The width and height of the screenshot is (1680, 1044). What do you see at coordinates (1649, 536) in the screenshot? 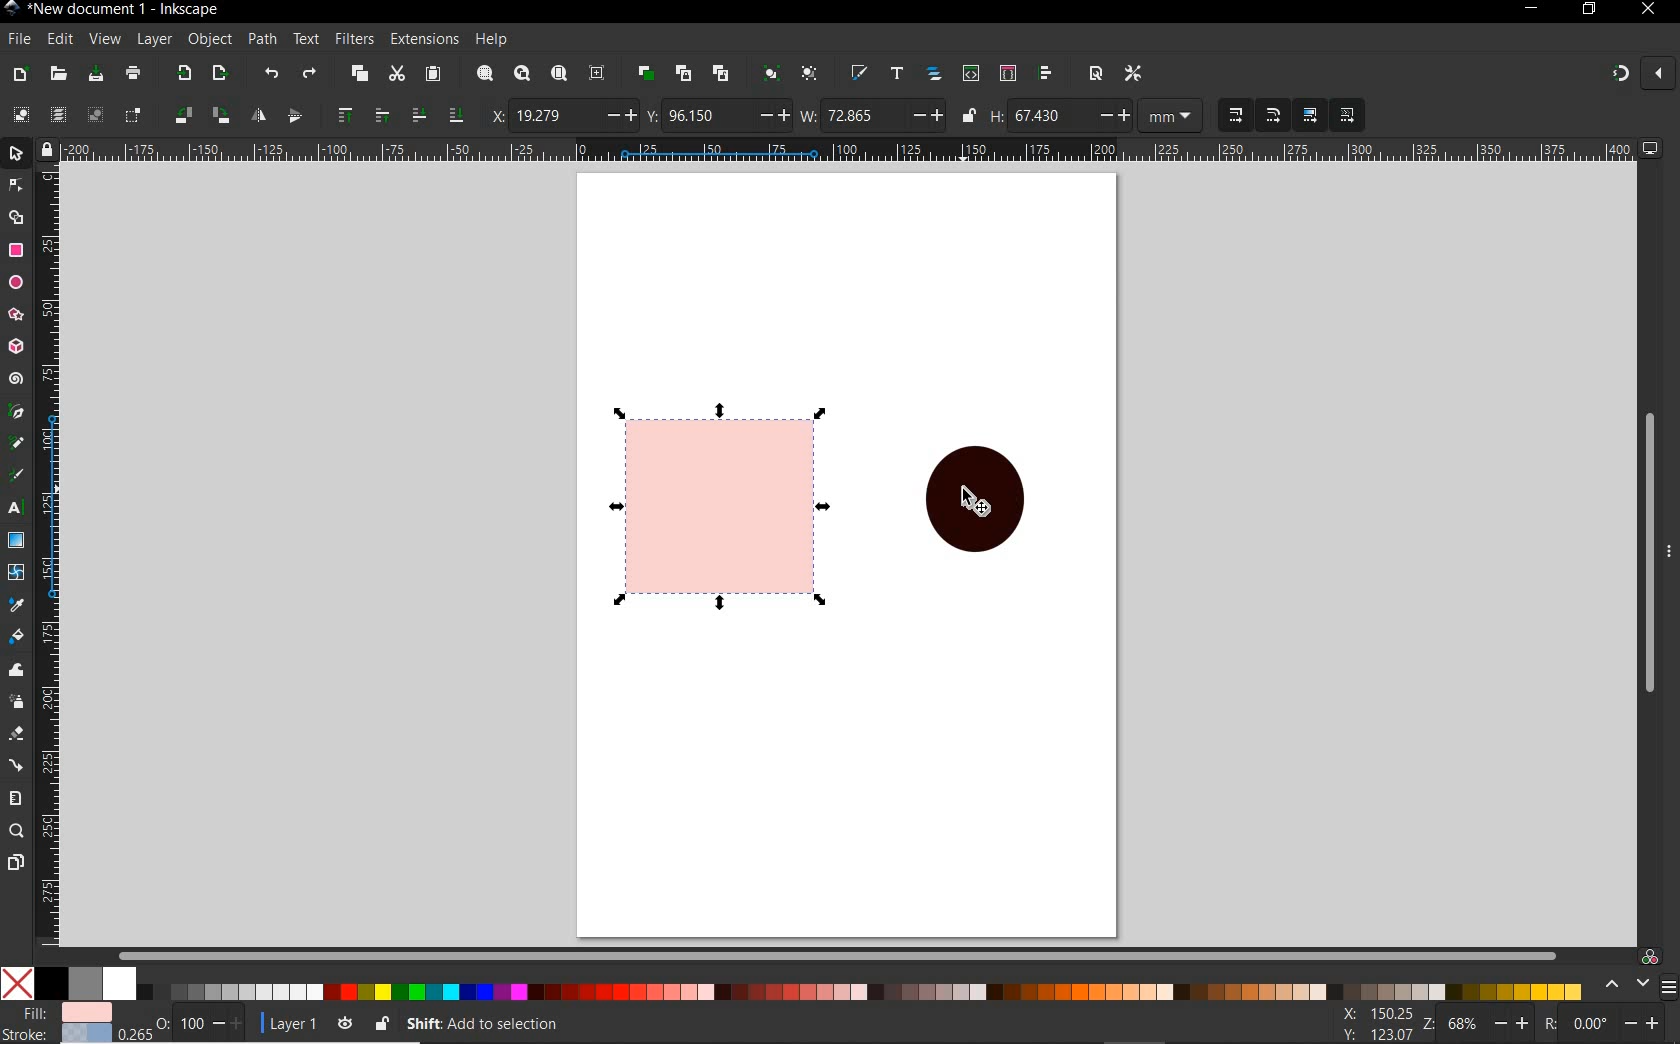
I see `scrollbar` at bounding box center [1649, 536].